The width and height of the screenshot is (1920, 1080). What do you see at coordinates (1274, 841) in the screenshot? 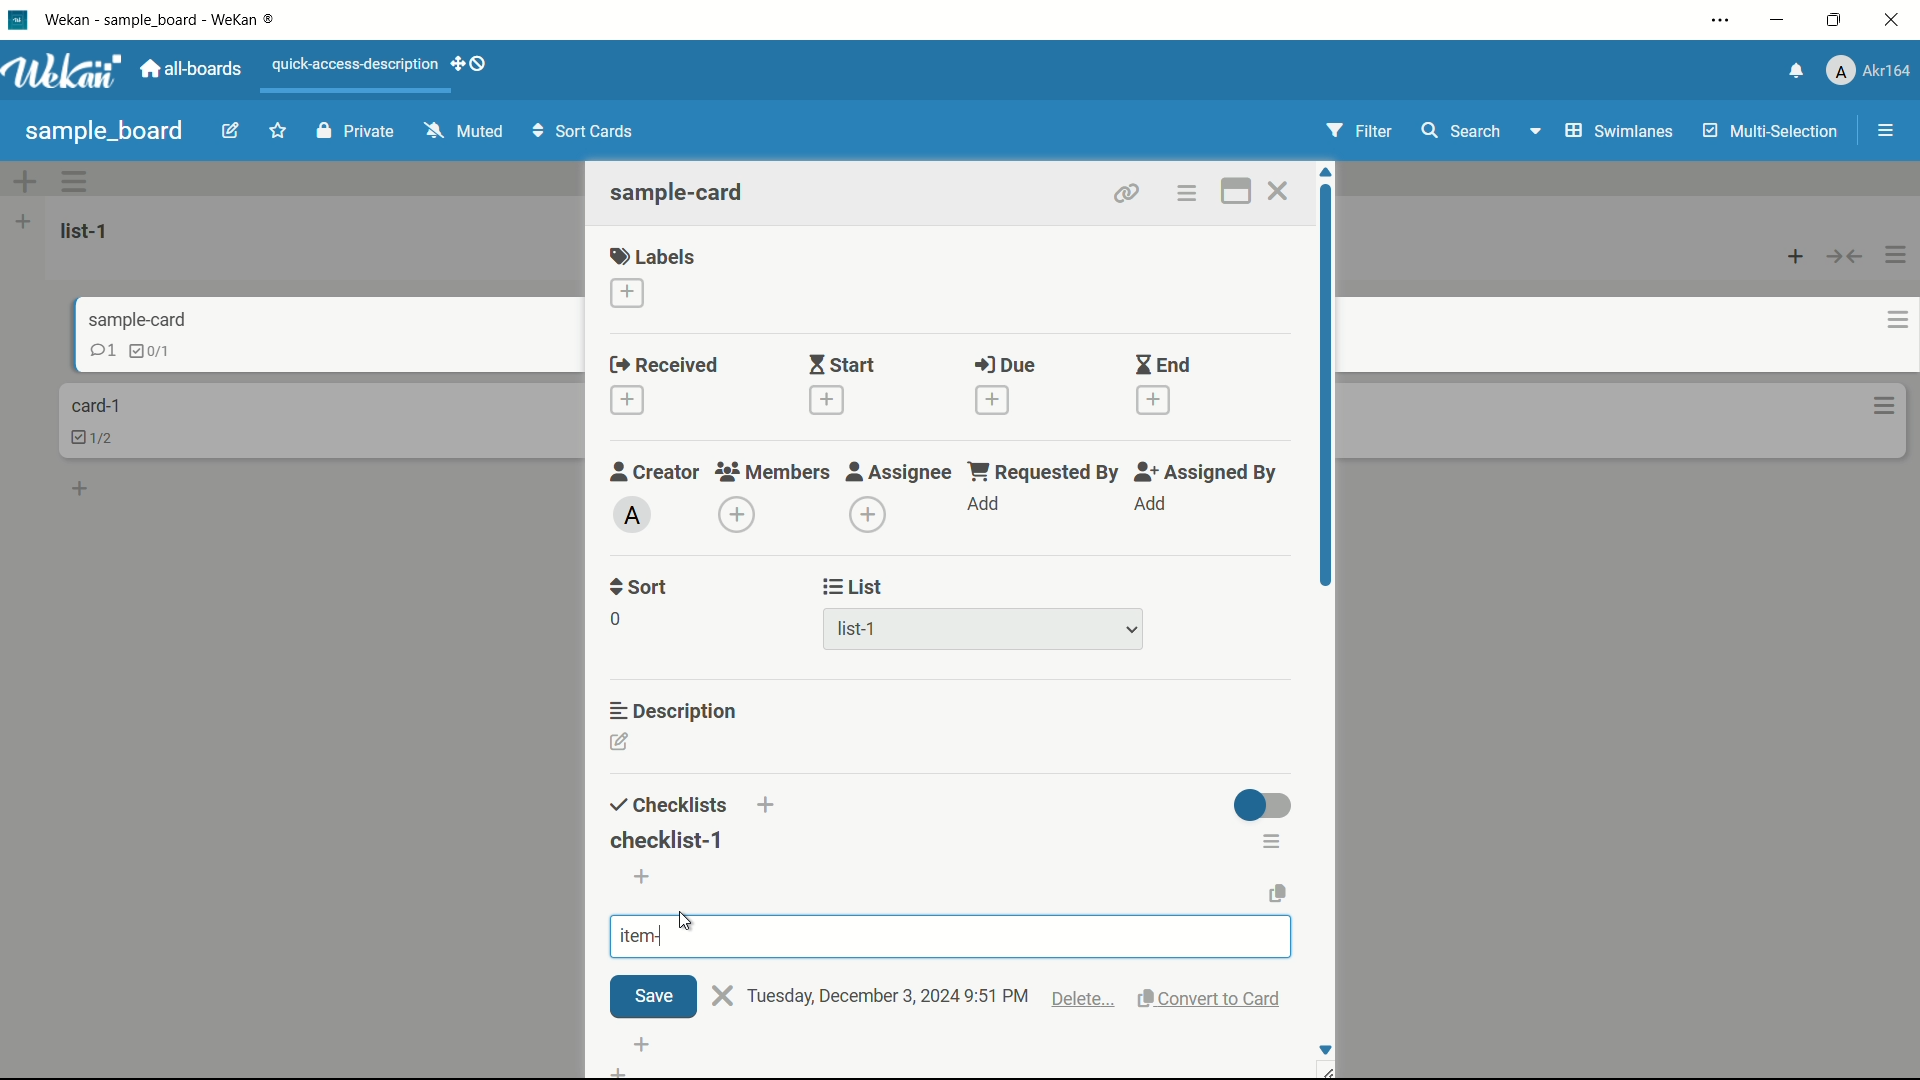
I see `checklist actions` at bounding box center [1274, 841].